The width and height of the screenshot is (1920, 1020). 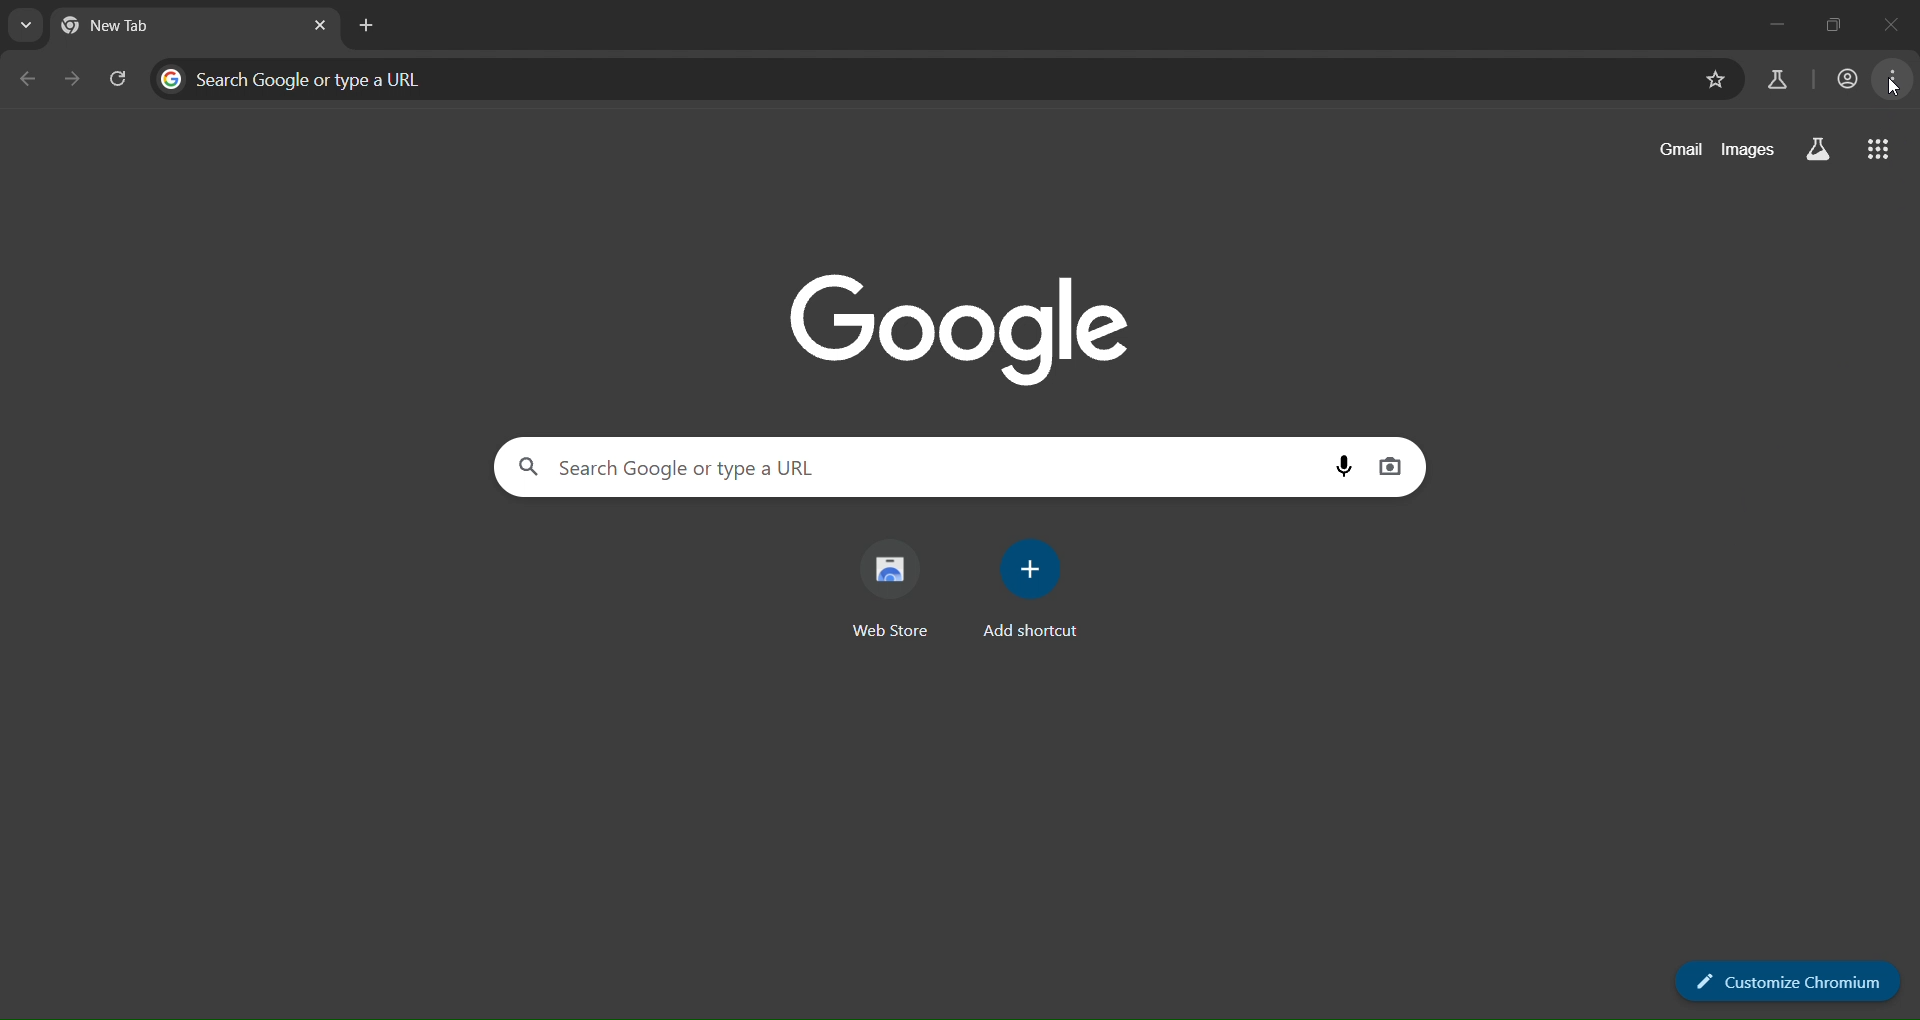 I want to click on close, so click(x=1901, y=23).